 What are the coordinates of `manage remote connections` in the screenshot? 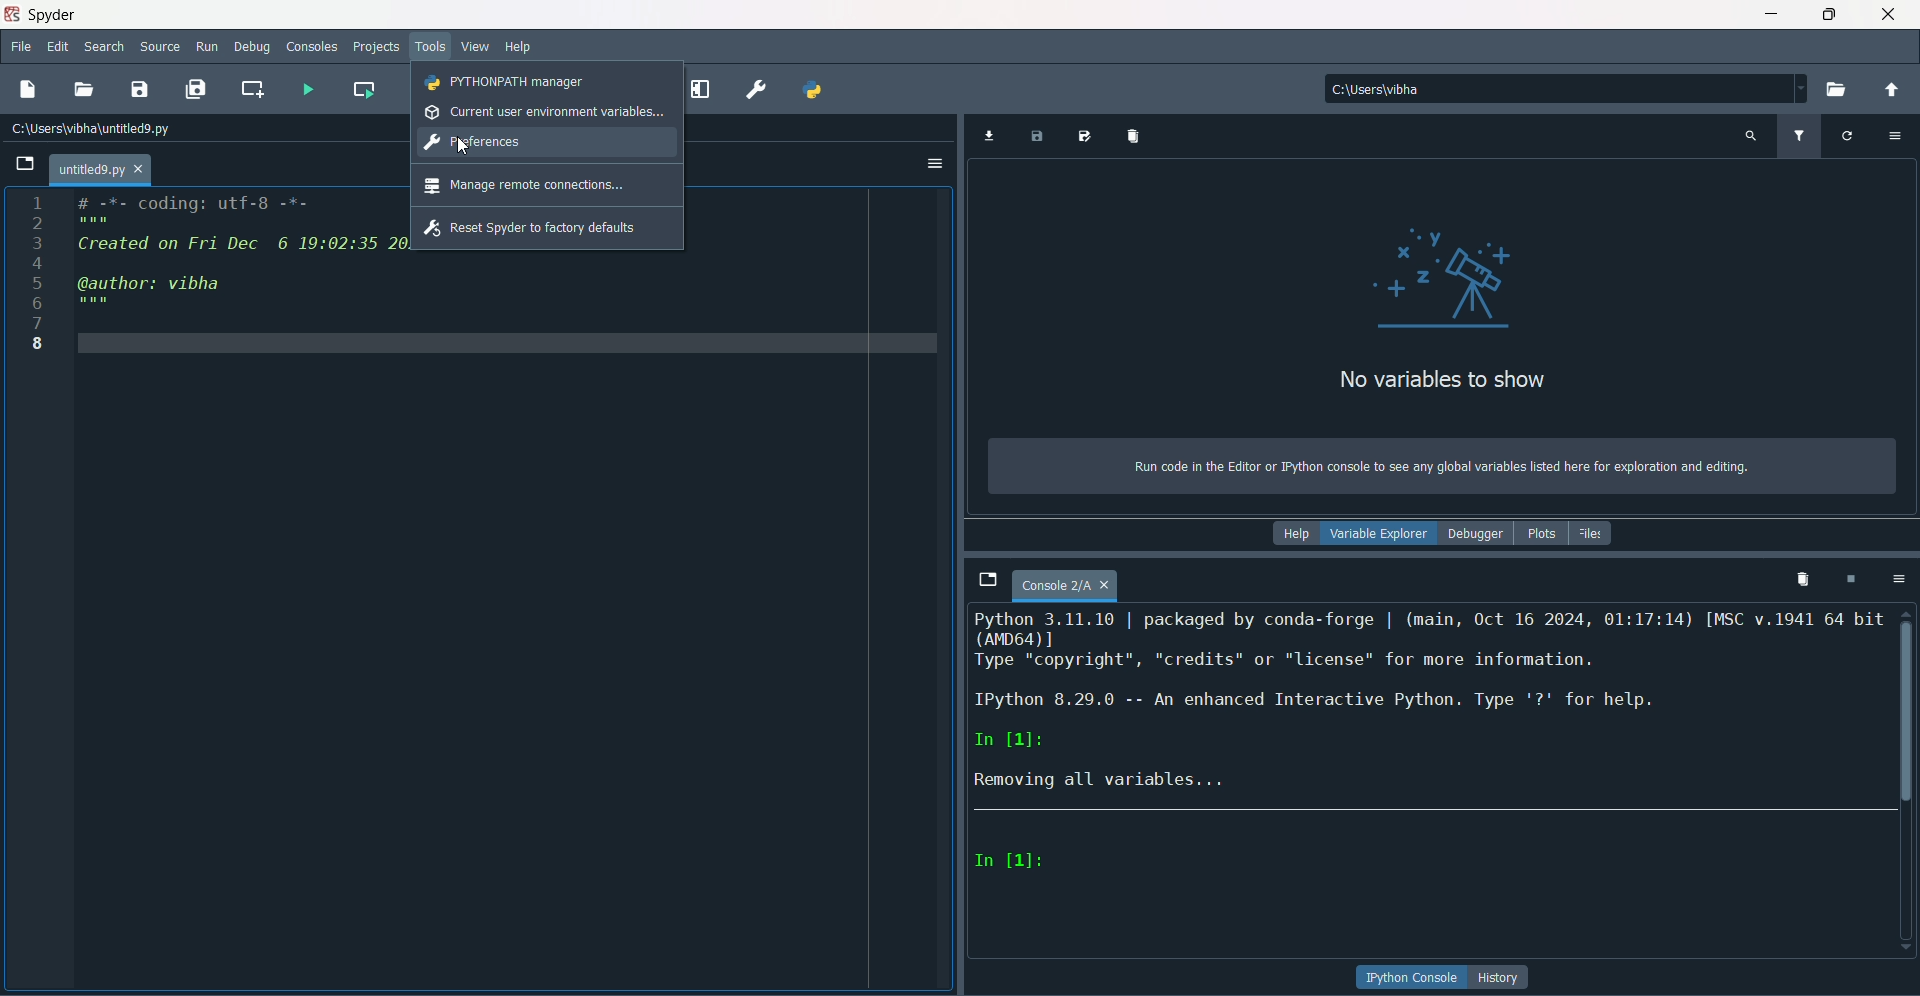 It's located at (525, 186).